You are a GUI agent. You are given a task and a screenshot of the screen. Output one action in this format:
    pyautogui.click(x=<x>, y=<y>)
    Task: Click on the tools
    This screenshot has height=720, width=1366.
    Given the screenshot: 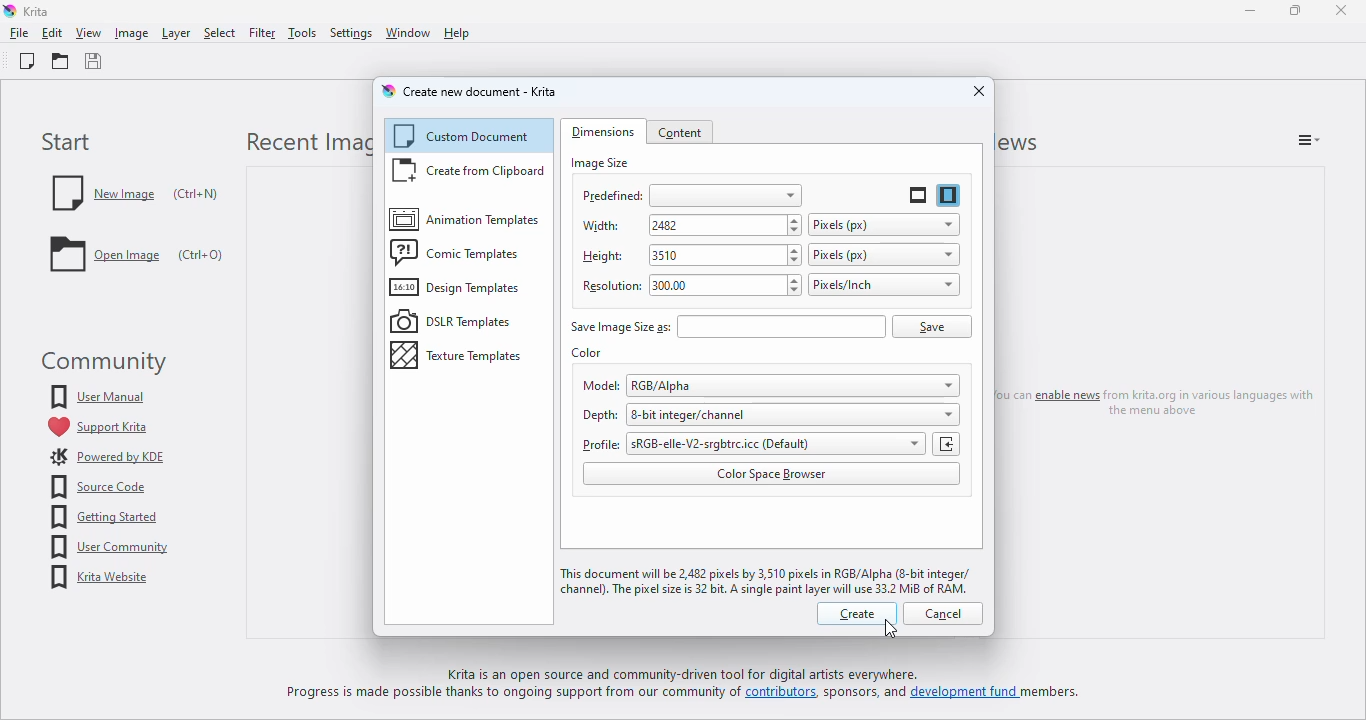 What is the action you would take?
    pyautogui.click(x=301, y=32)
    